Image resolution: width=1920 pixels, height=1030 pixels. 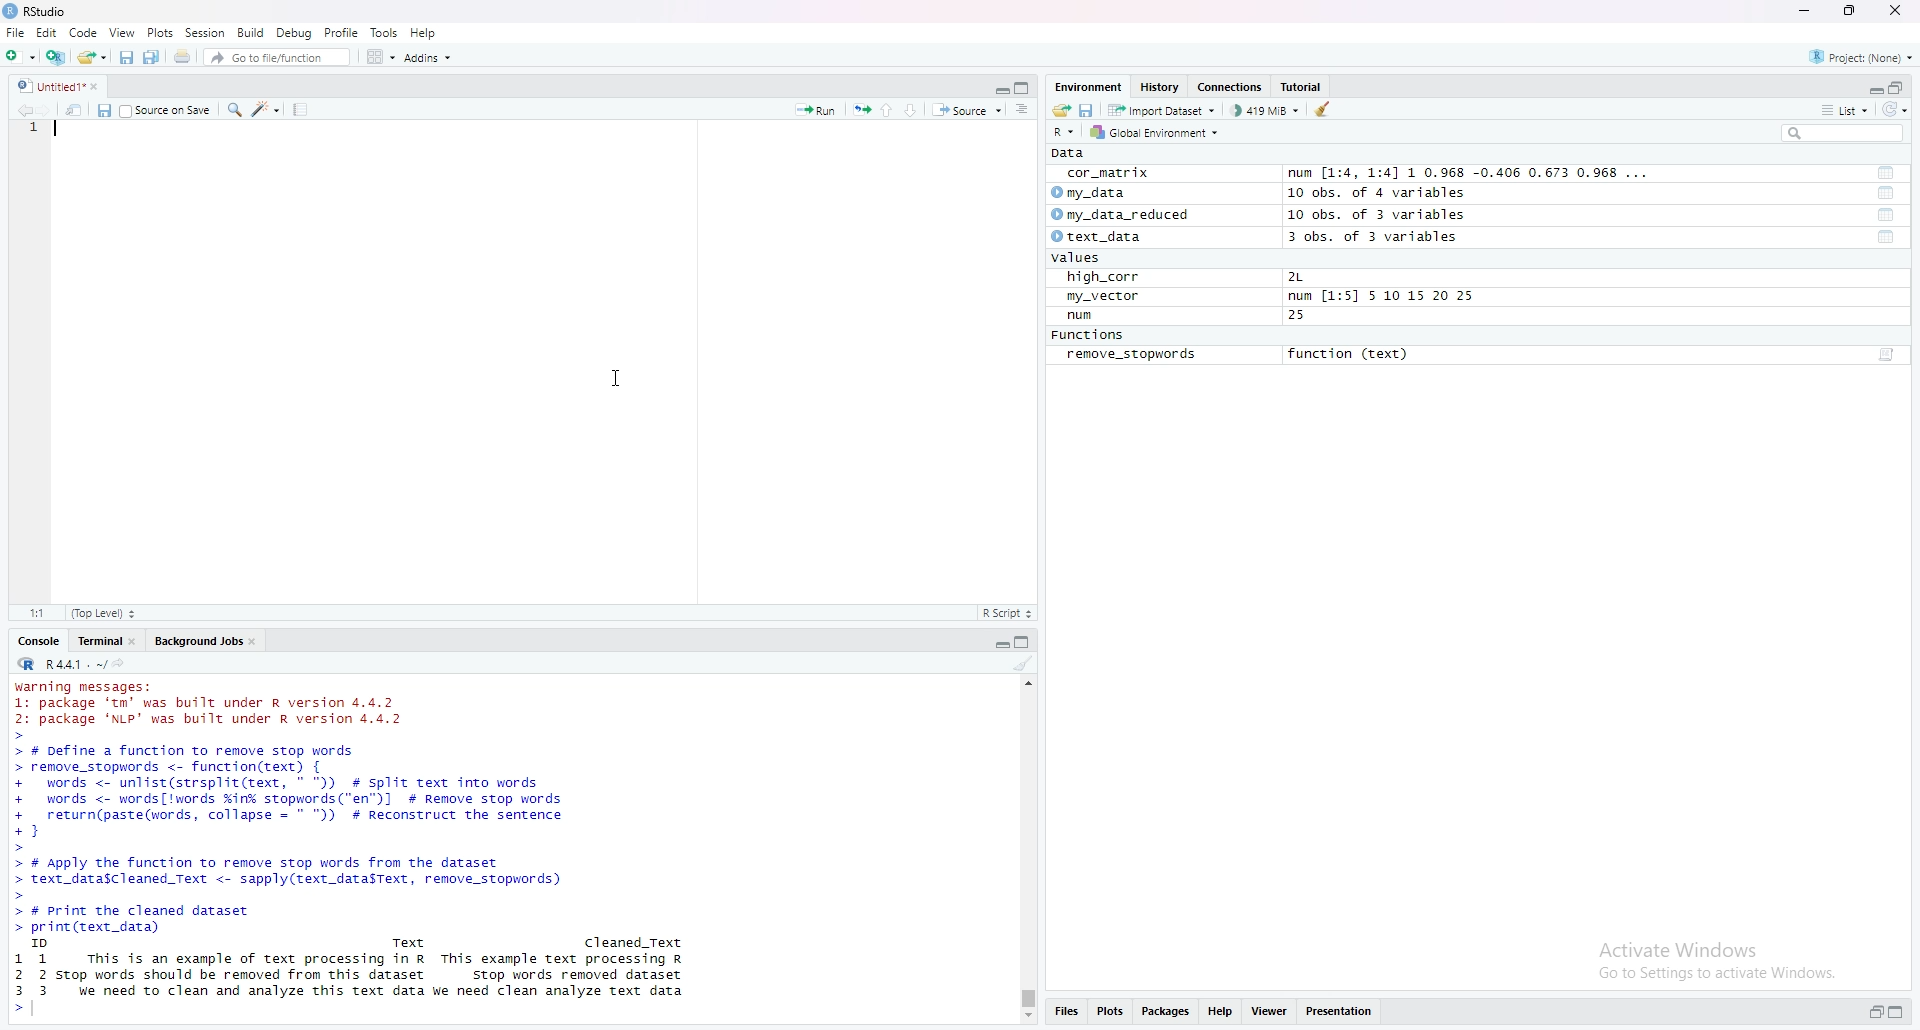 I want to click on Show Table, so click(x=1885, y=215).